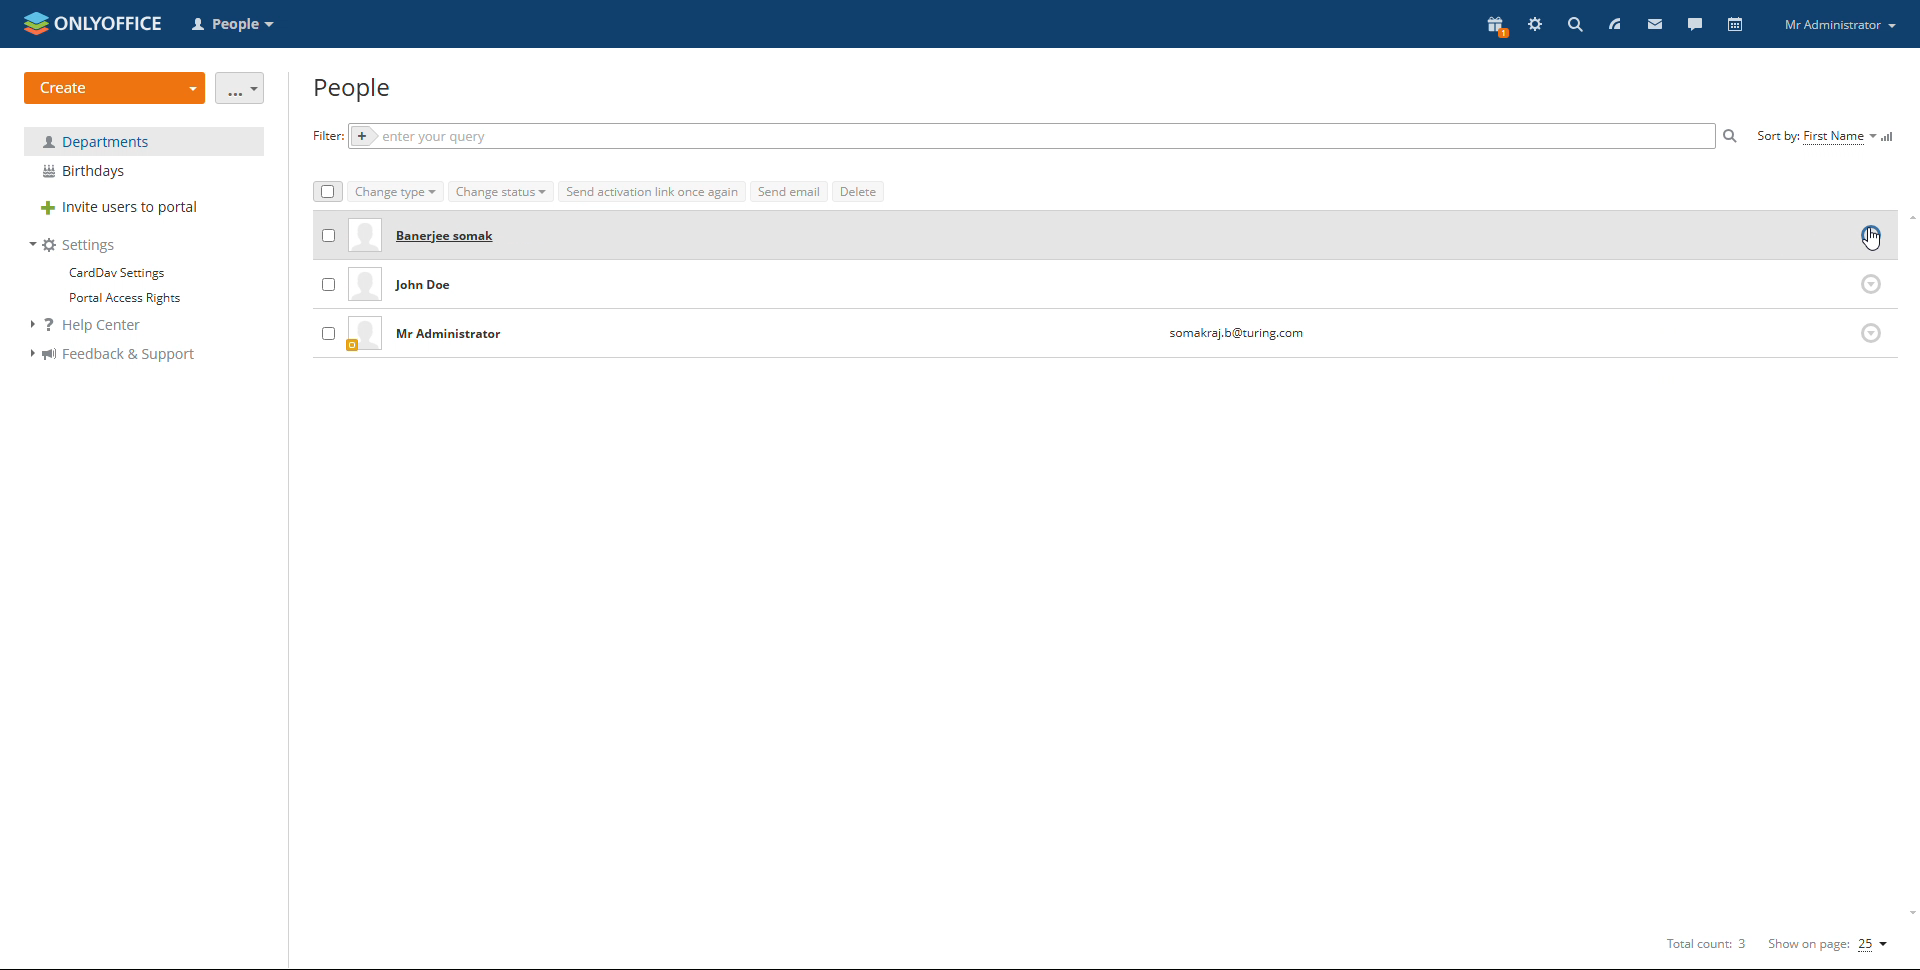  Describe the element at coordinates (1235, 335) in the screenshot. I see `employee email` at that location.